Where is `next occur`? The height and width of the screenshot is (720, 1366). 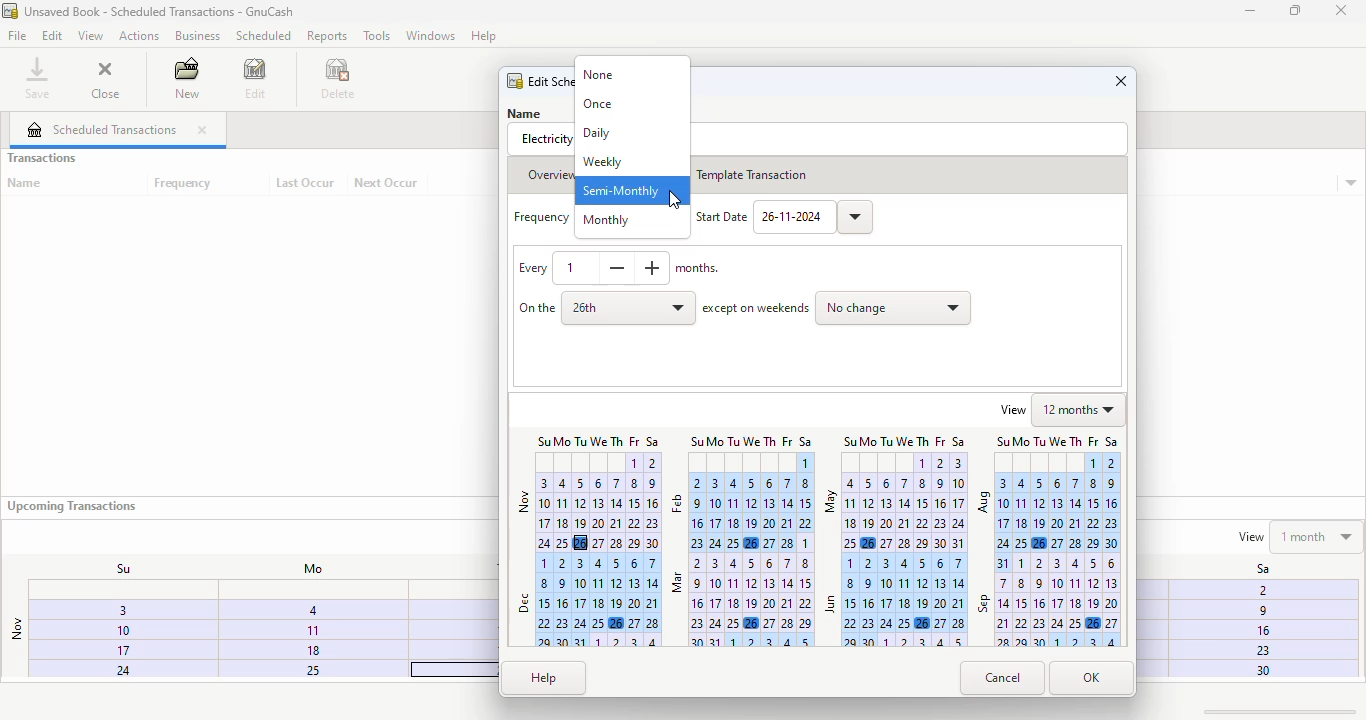 next occur is located at coordinates (387, 183).